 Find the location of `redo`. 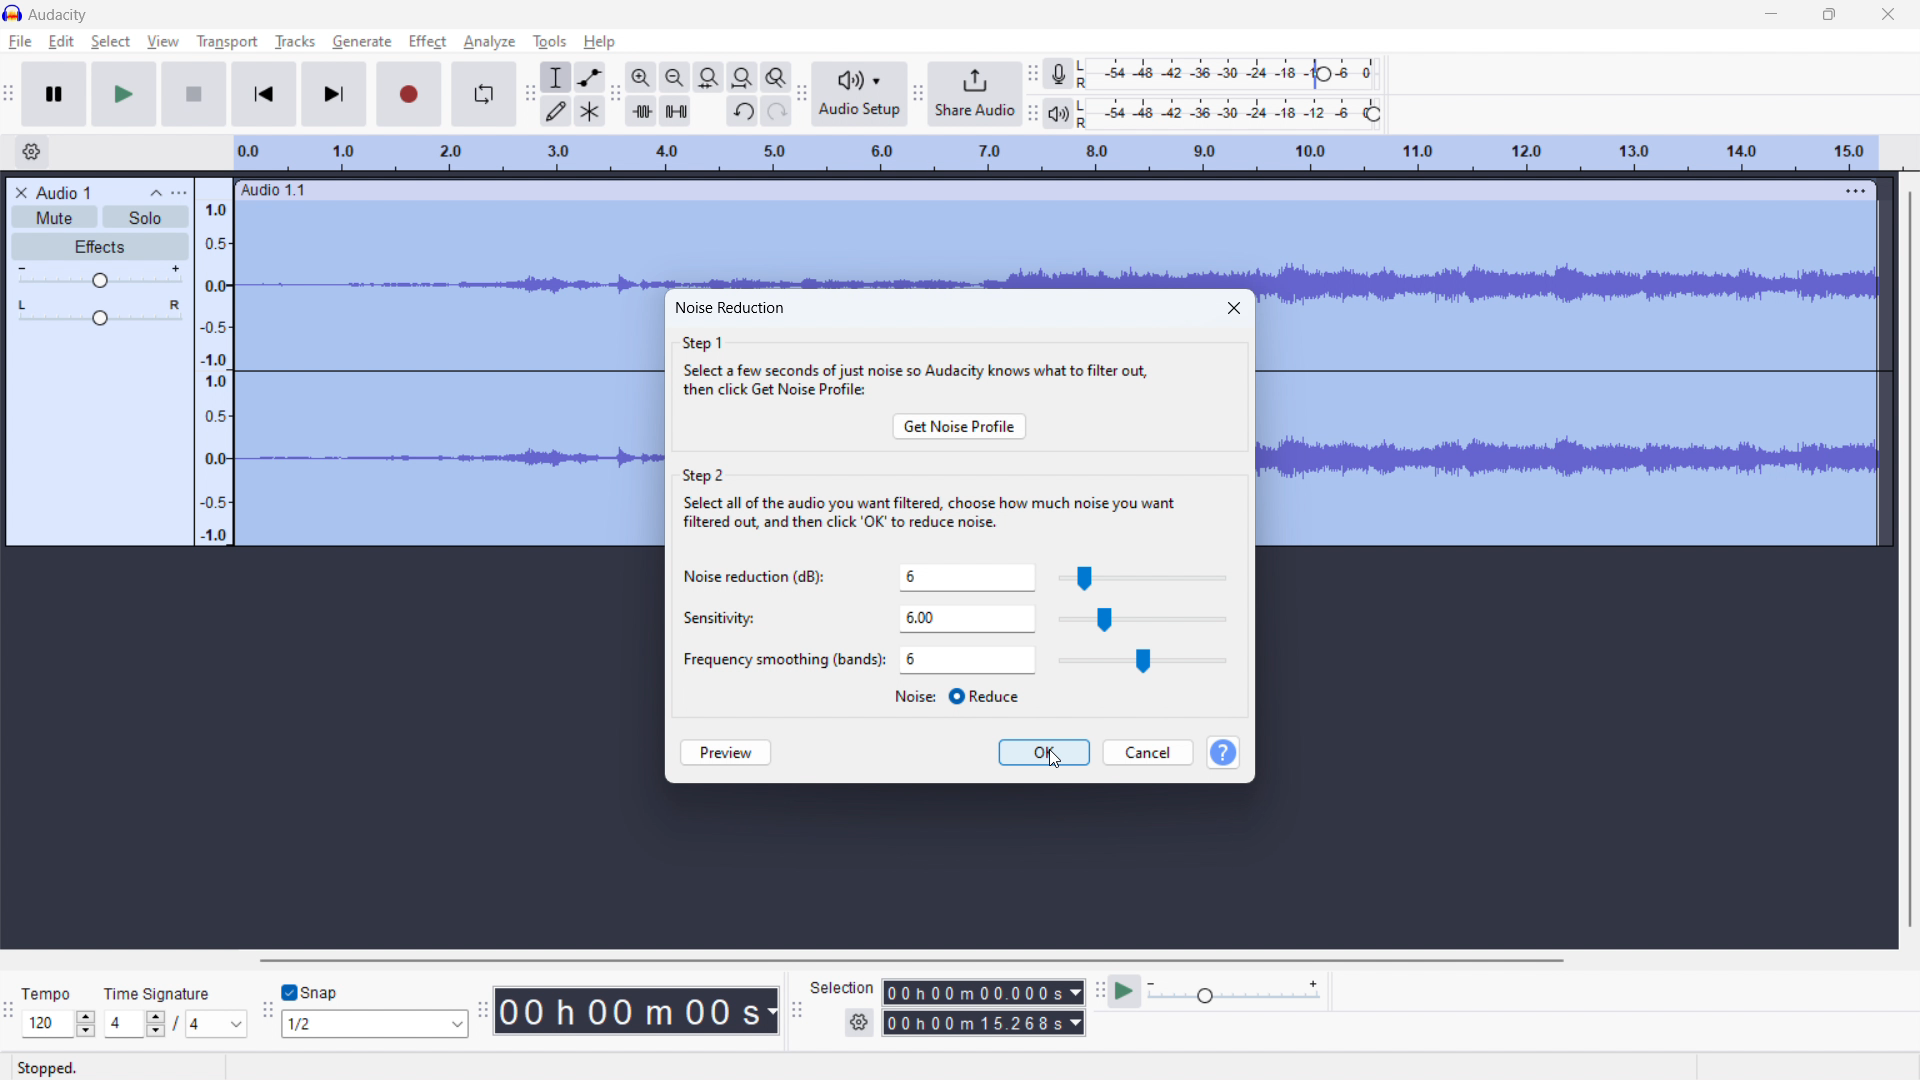

redo is located at coordinates (777, 110).